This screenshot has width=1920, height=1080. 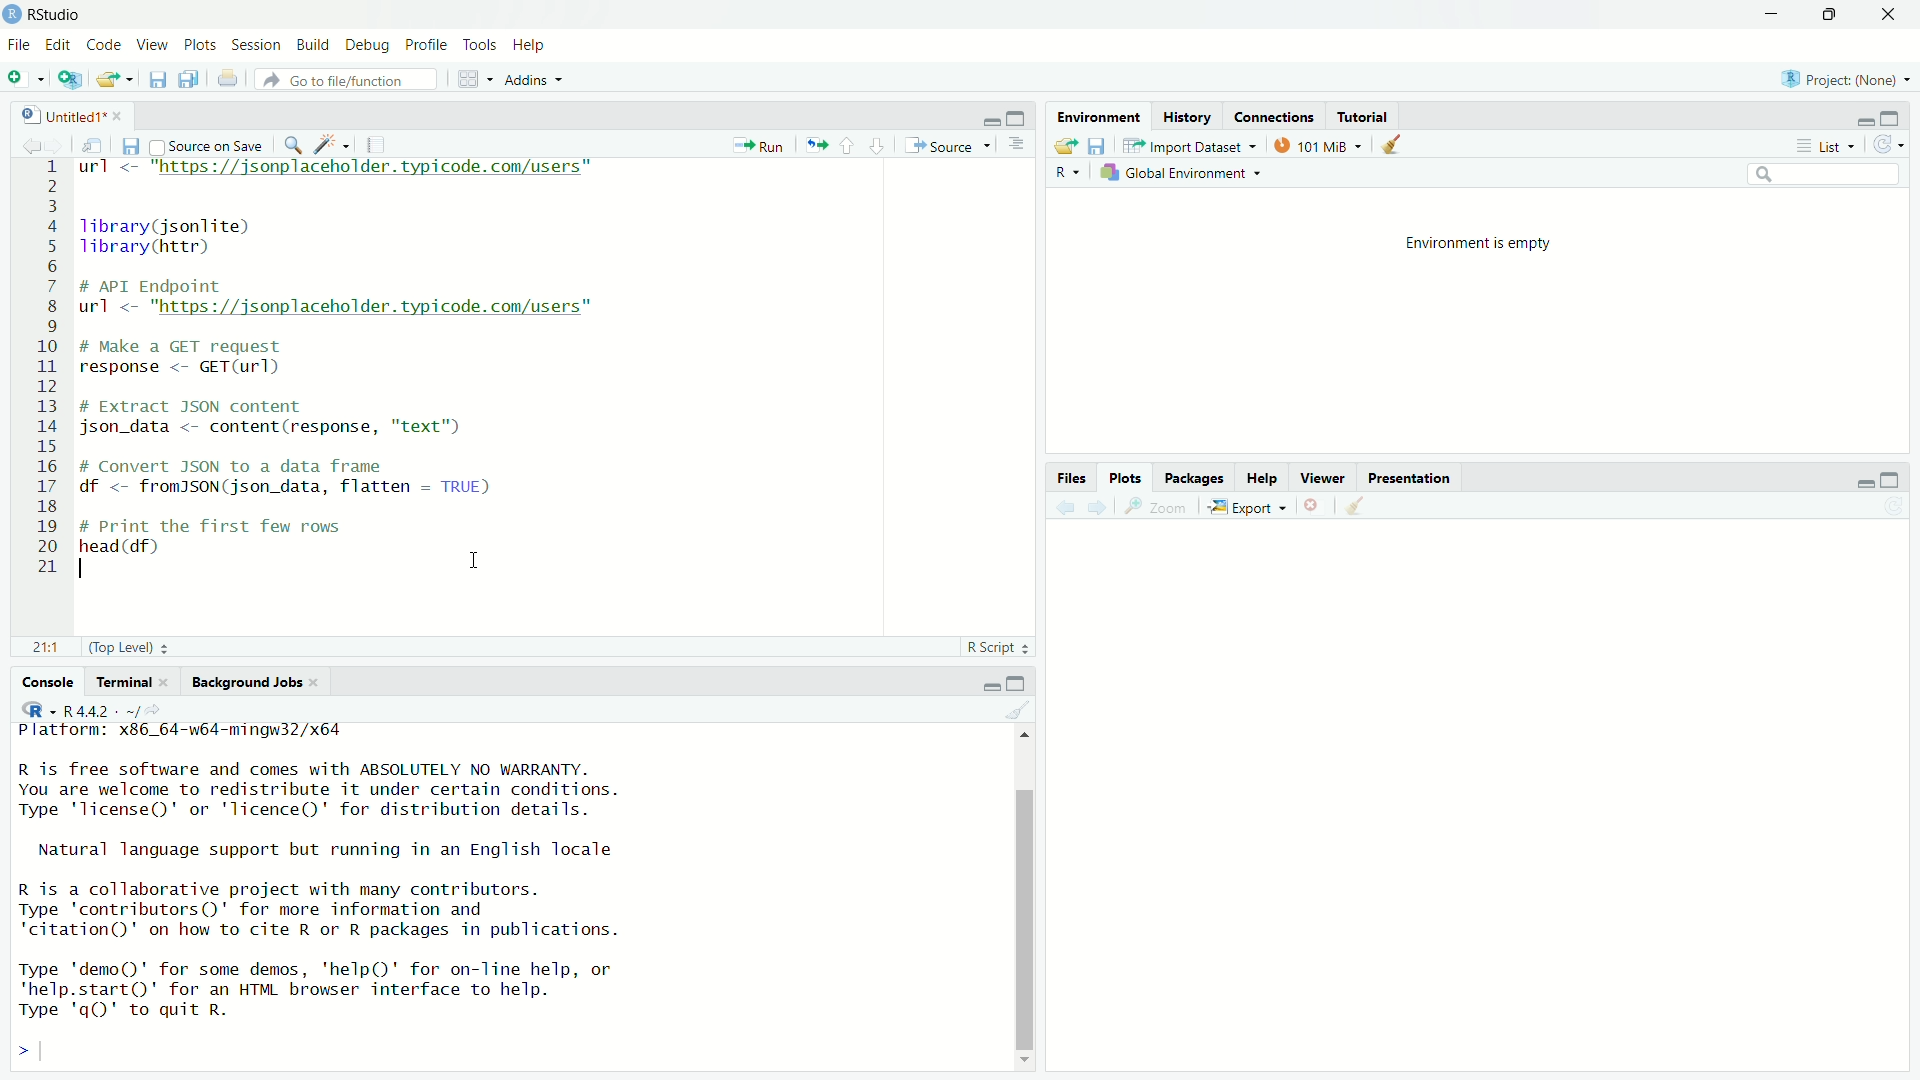 What do you see at coordinates (294, 145) in the screenshot?
I see `Find/Replace` at bounding box center [294, 145].